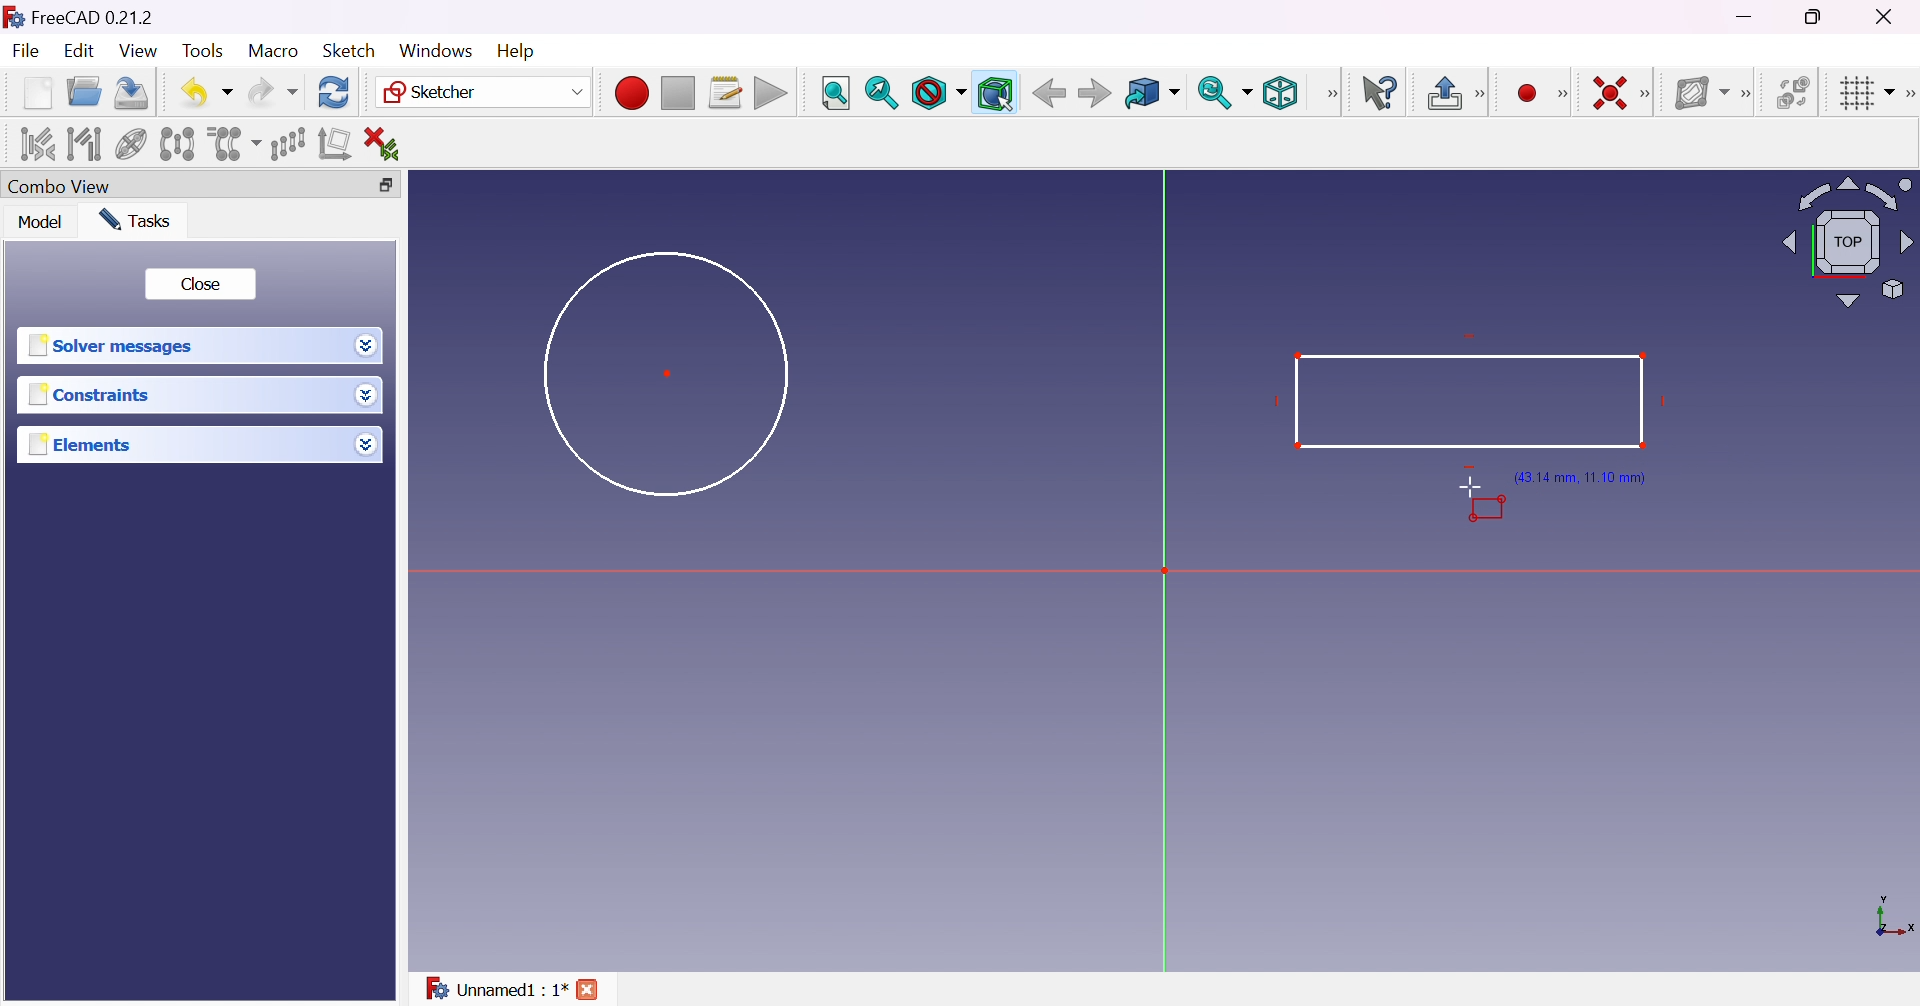  What do you see at coordinates (1816, 17) in the screenshot?
I see `Restore down` at bounding box center [1816, 17].